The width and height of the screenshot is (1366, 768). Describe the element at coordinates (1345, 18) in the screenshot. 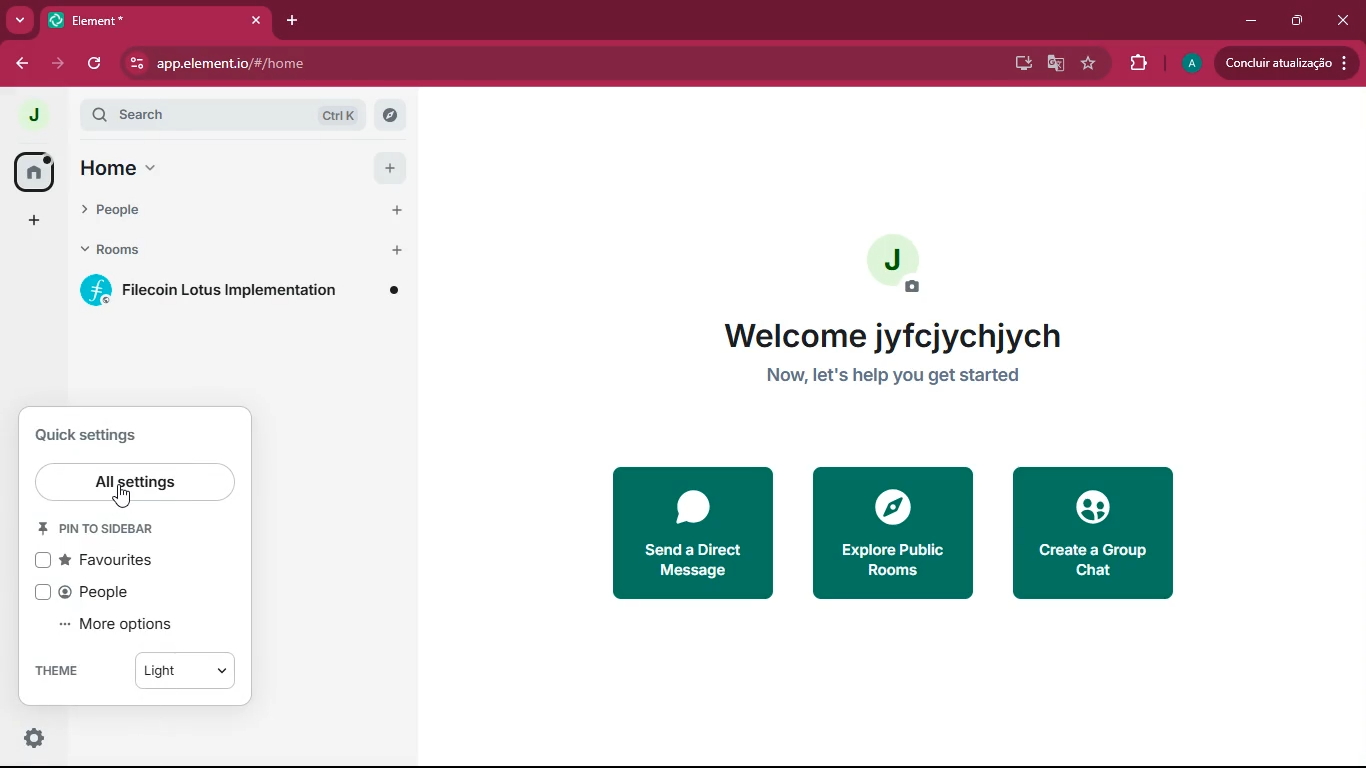

I see `close` at that location.